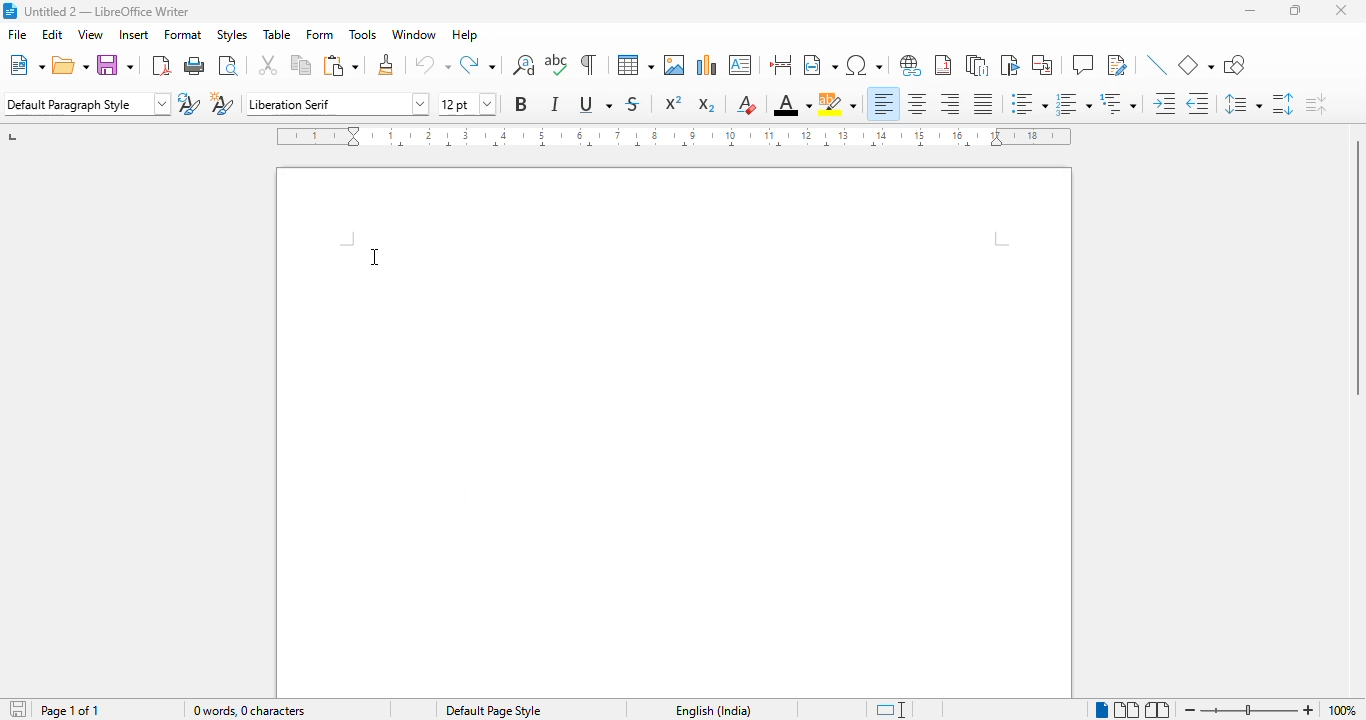  What do you see at coordinates (19, 708) in the screenshot?
I see `click to save document` at bounding box center [19, 708].